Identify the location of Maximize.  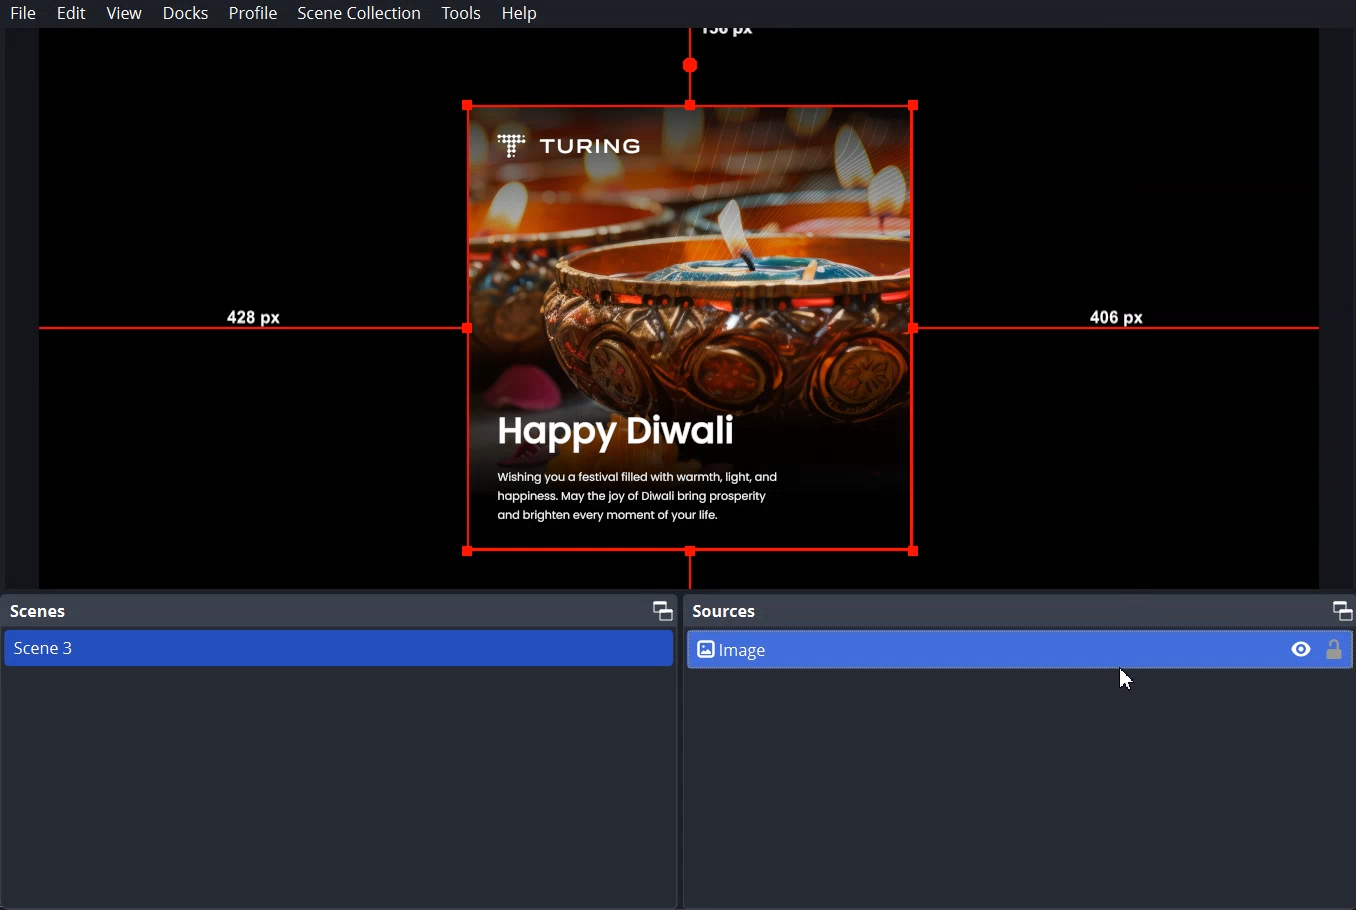
(662, 608).